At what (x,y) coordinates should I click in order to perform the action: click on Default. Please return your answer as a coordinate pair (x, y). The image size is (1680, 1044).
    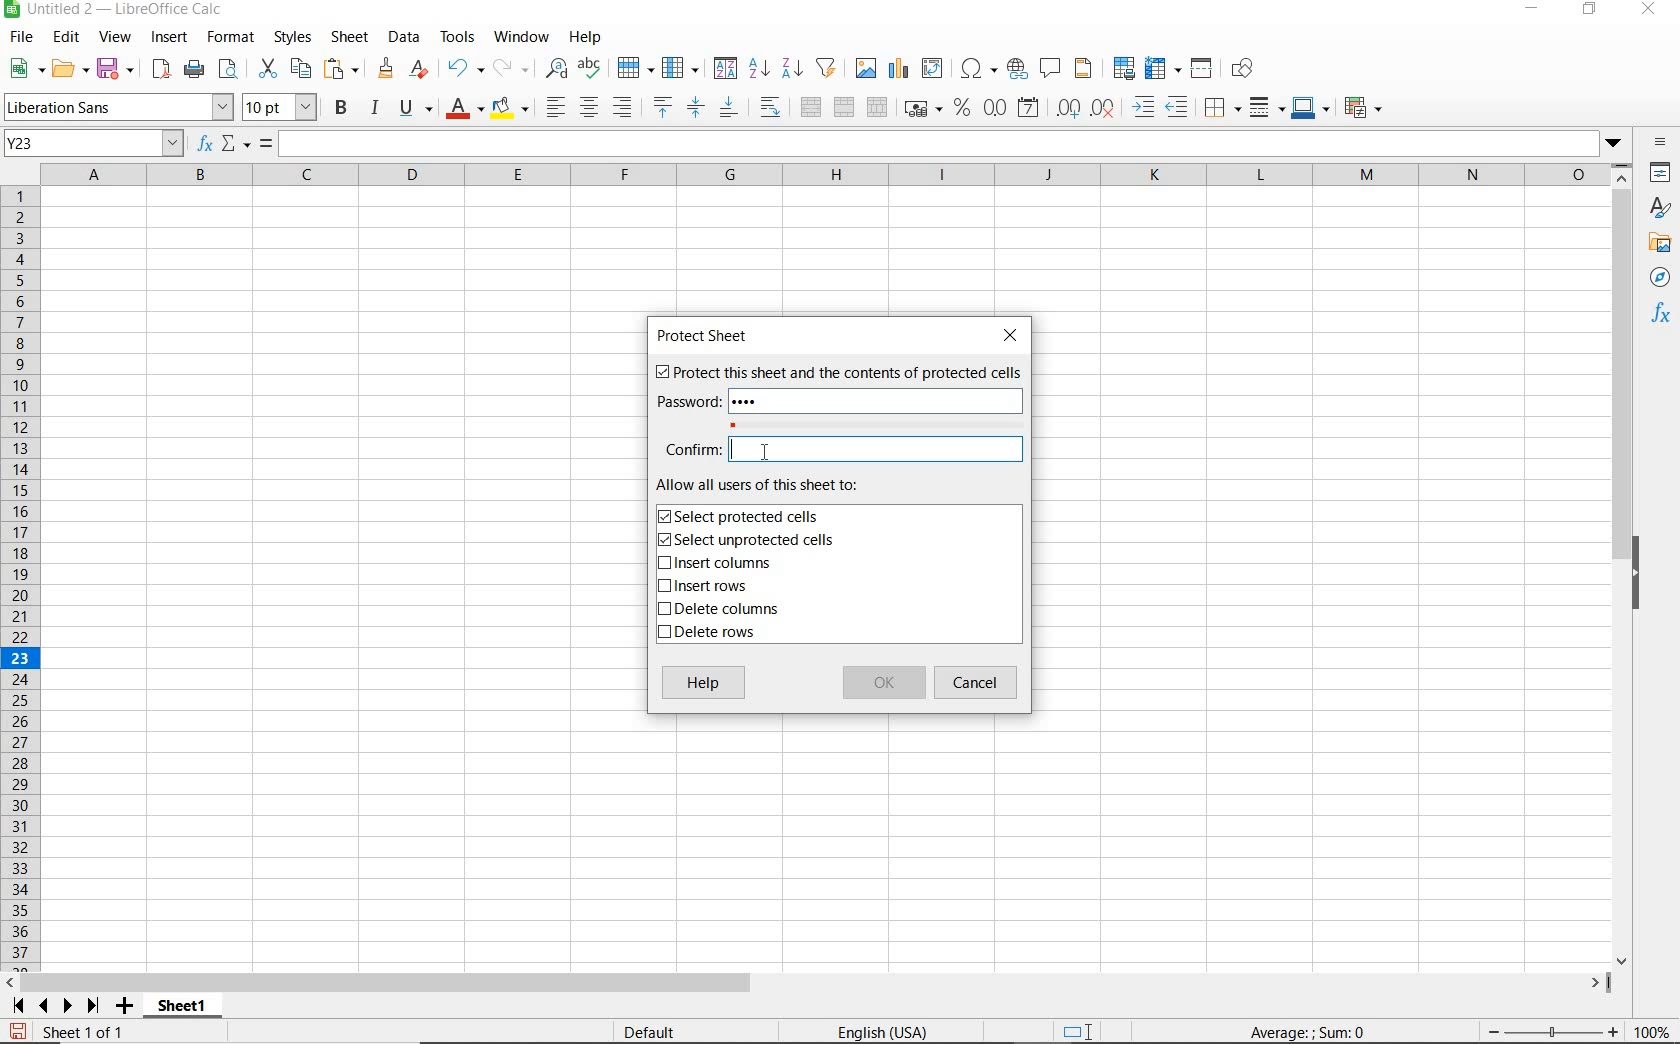
    Looking at the image, I should click on (661, 1028).